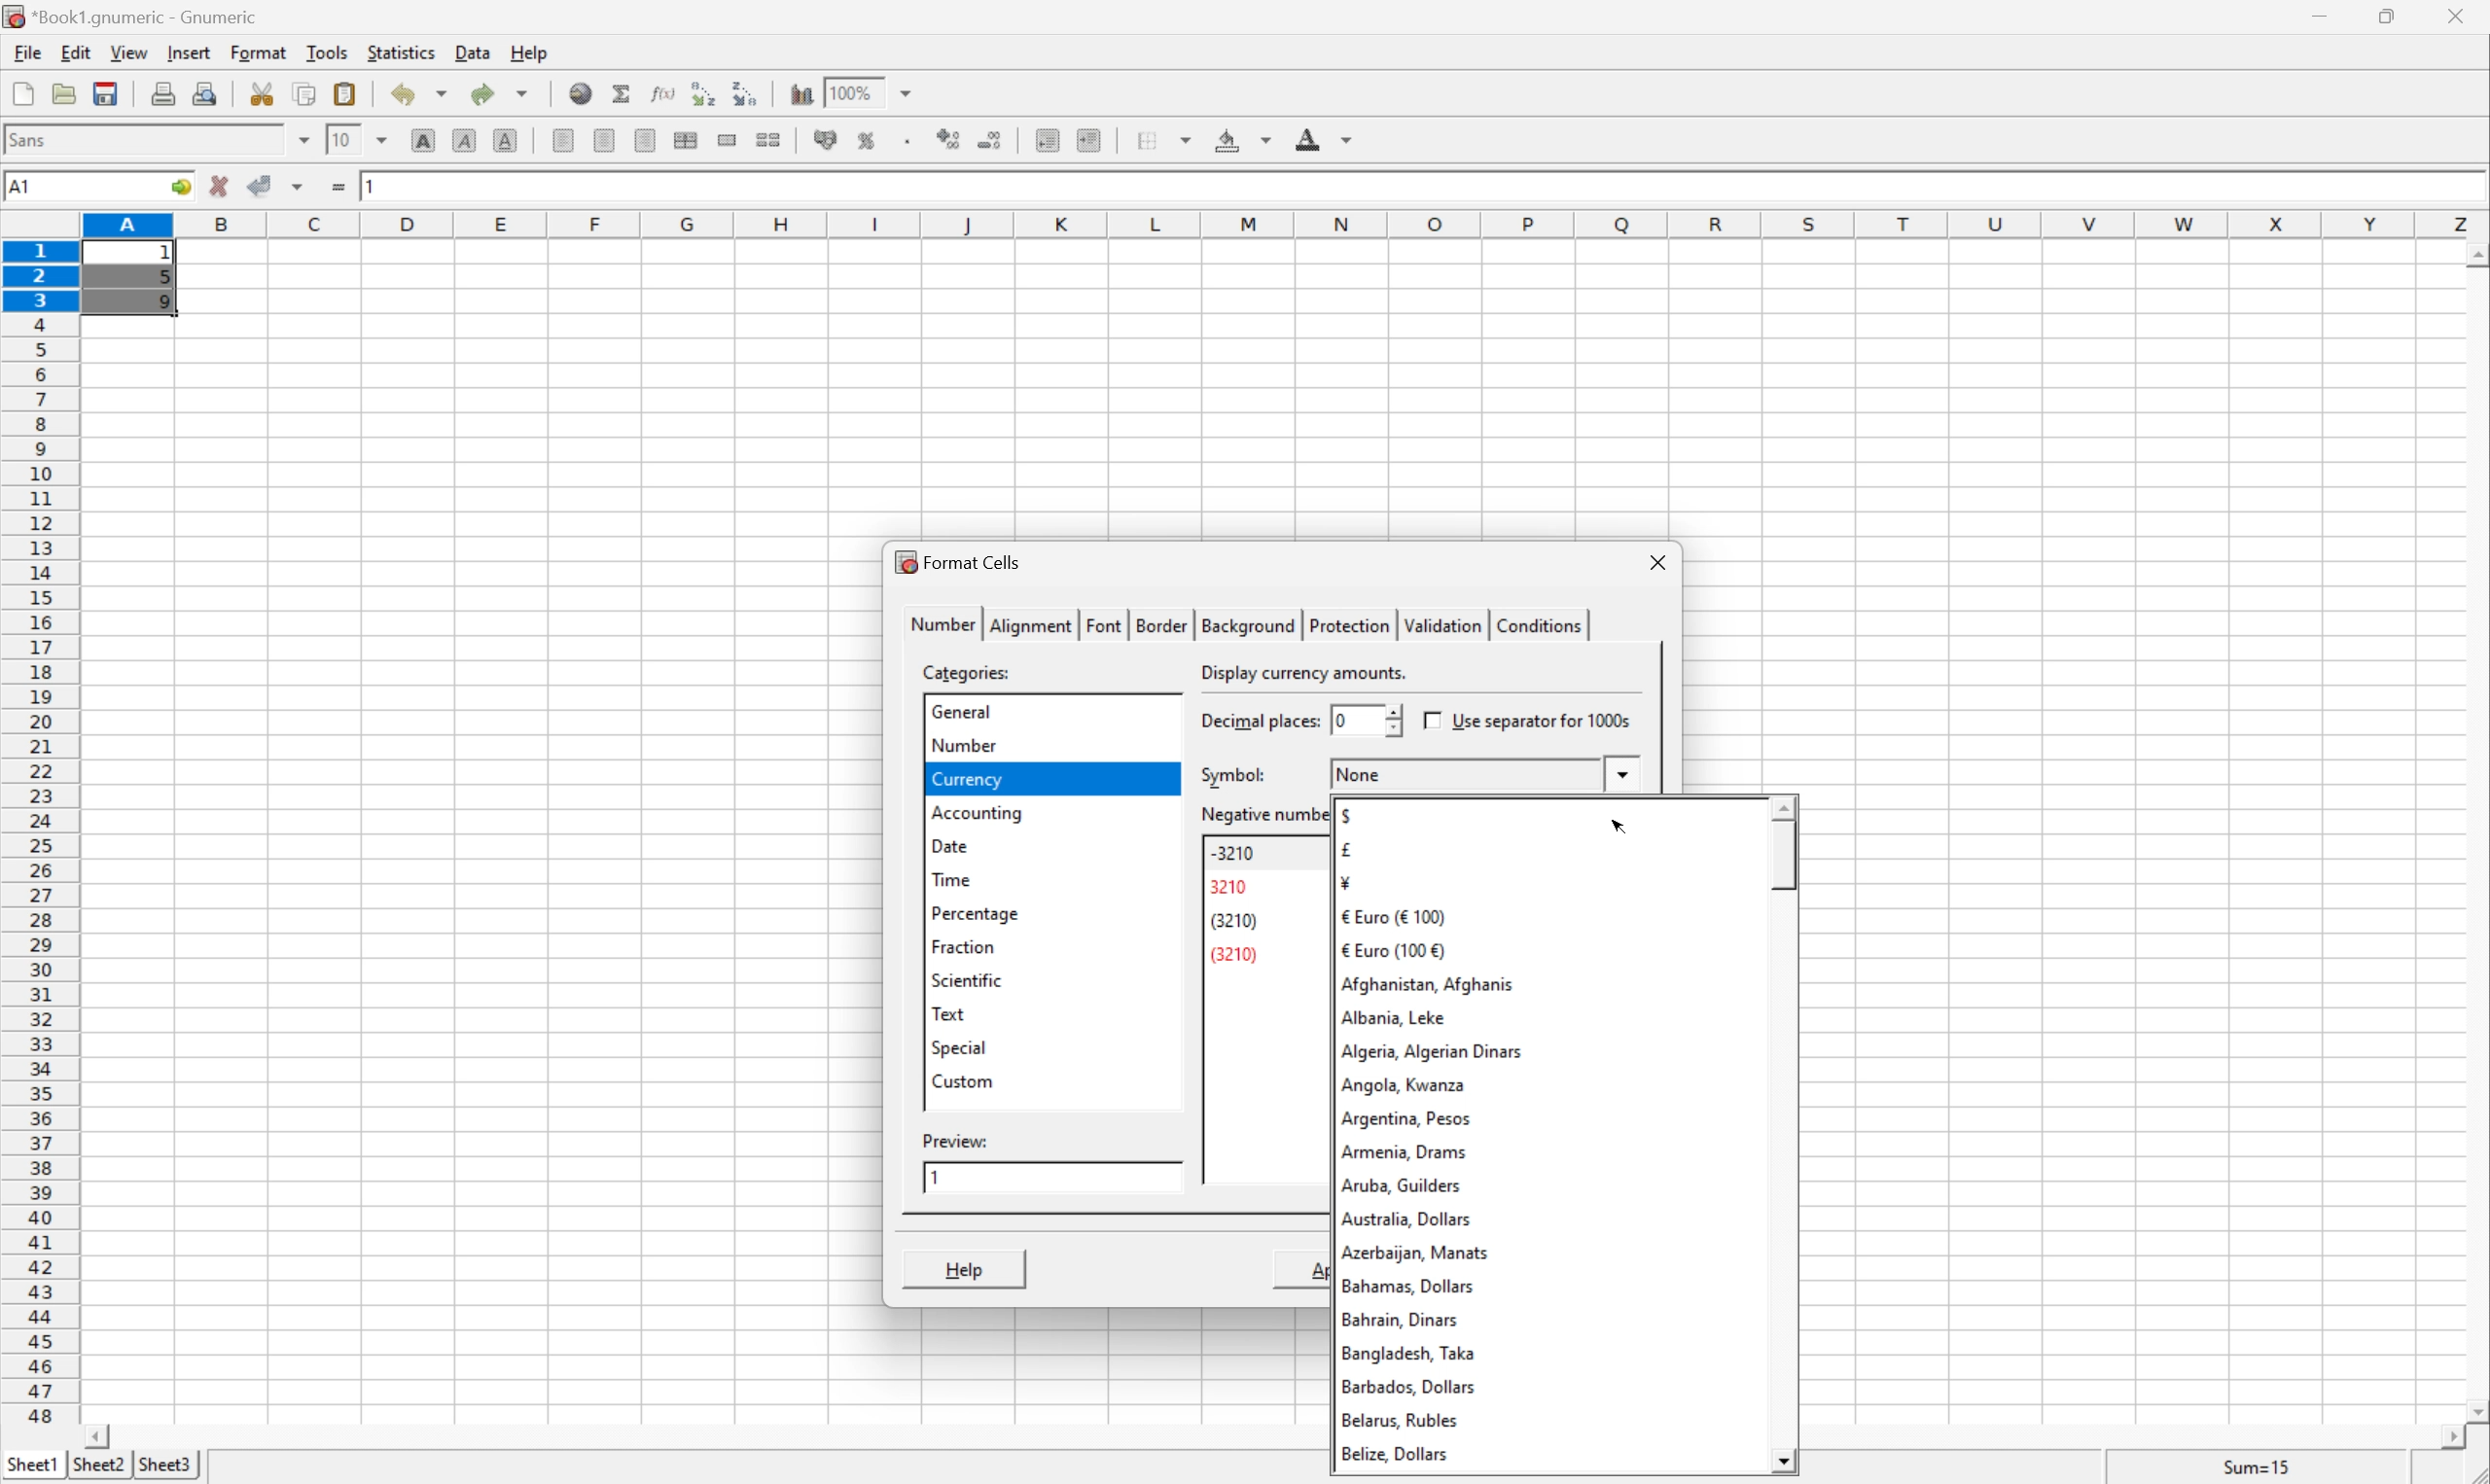  Describe the element at coordinates (648, 139) in the screenshot. I see `align right` at that location.